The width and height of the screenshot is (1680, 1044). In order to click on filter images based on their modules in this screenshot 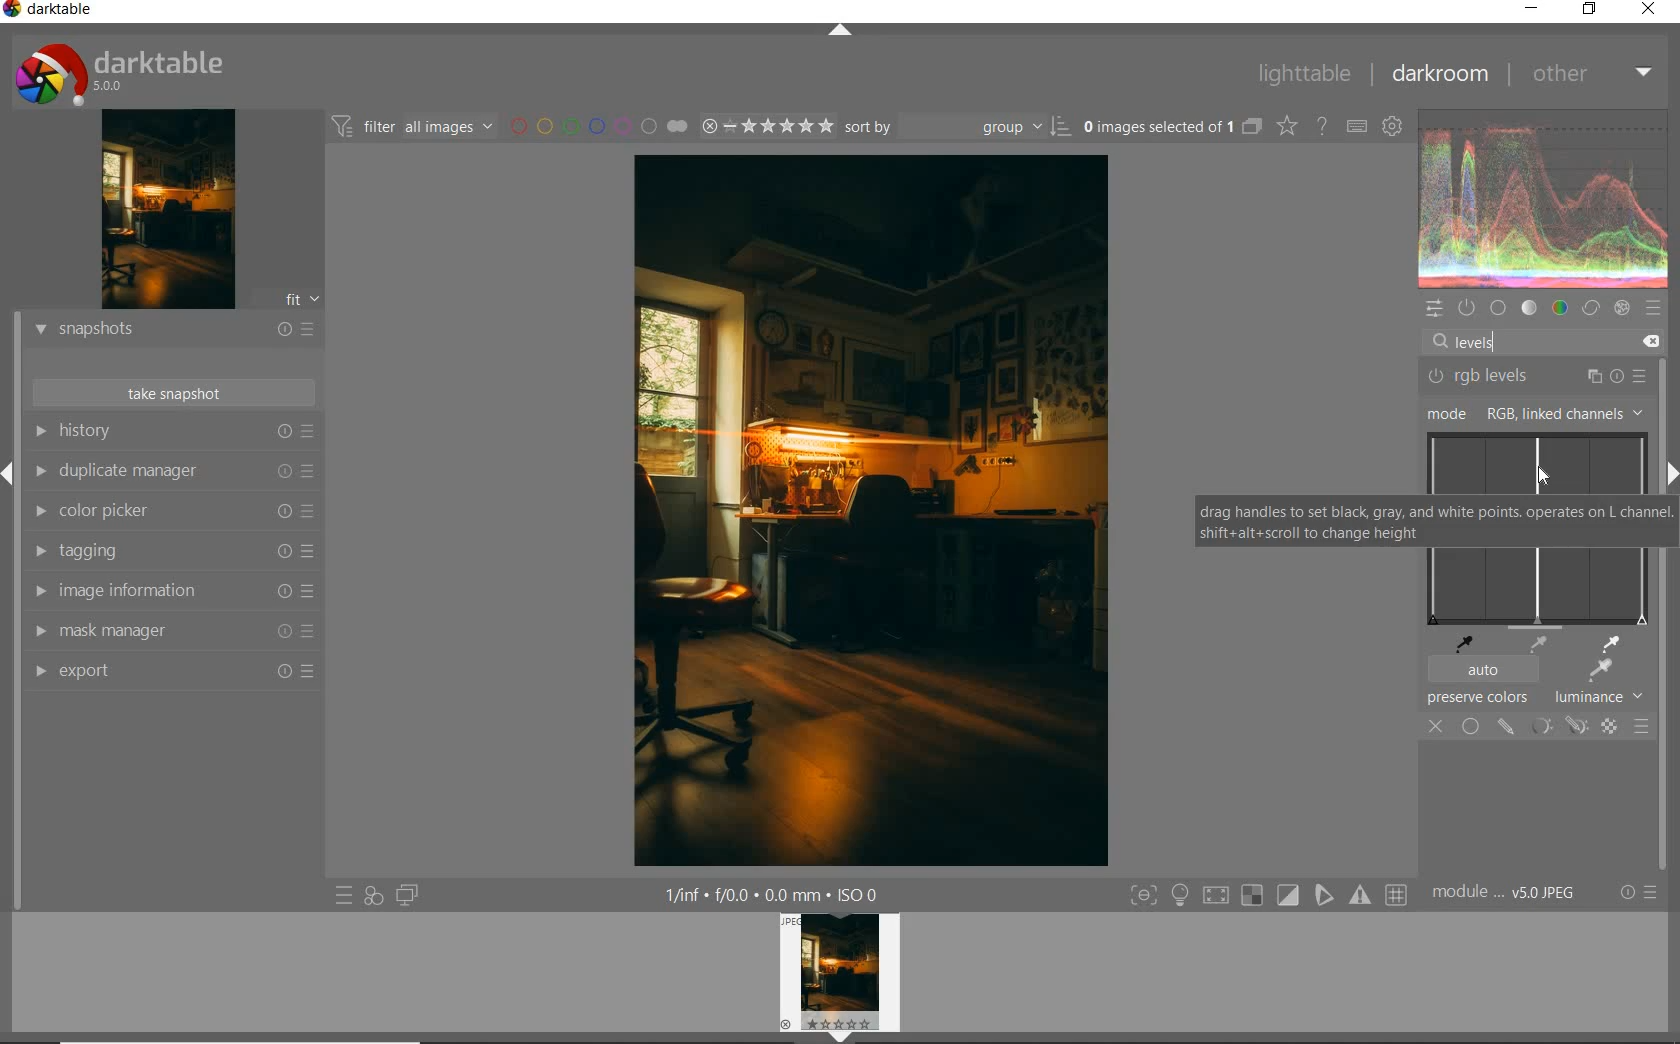, I will do `click(412, 126)`.